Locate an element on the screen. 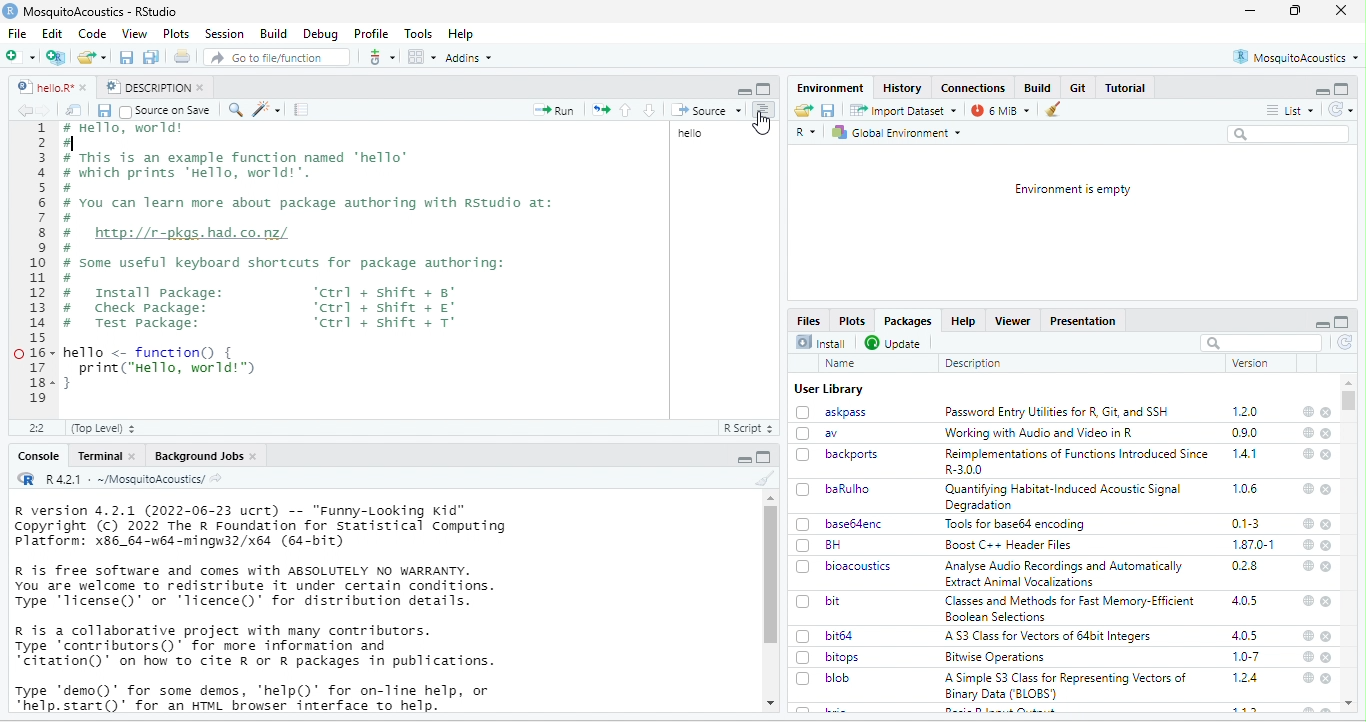 The image size is (1366, 722). scroll up is located at coordinates (769, 498).